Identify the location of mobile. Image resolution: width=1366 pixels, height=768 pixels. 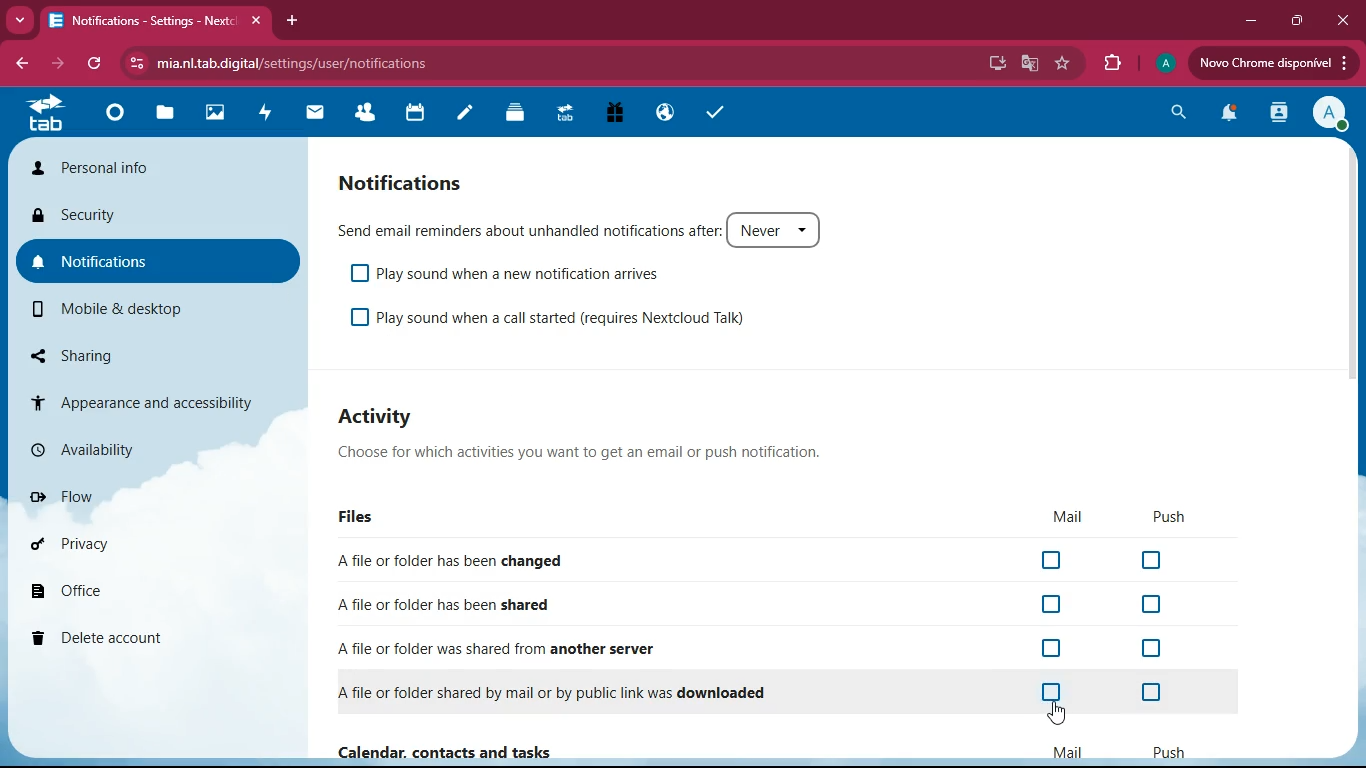
(138, 307).